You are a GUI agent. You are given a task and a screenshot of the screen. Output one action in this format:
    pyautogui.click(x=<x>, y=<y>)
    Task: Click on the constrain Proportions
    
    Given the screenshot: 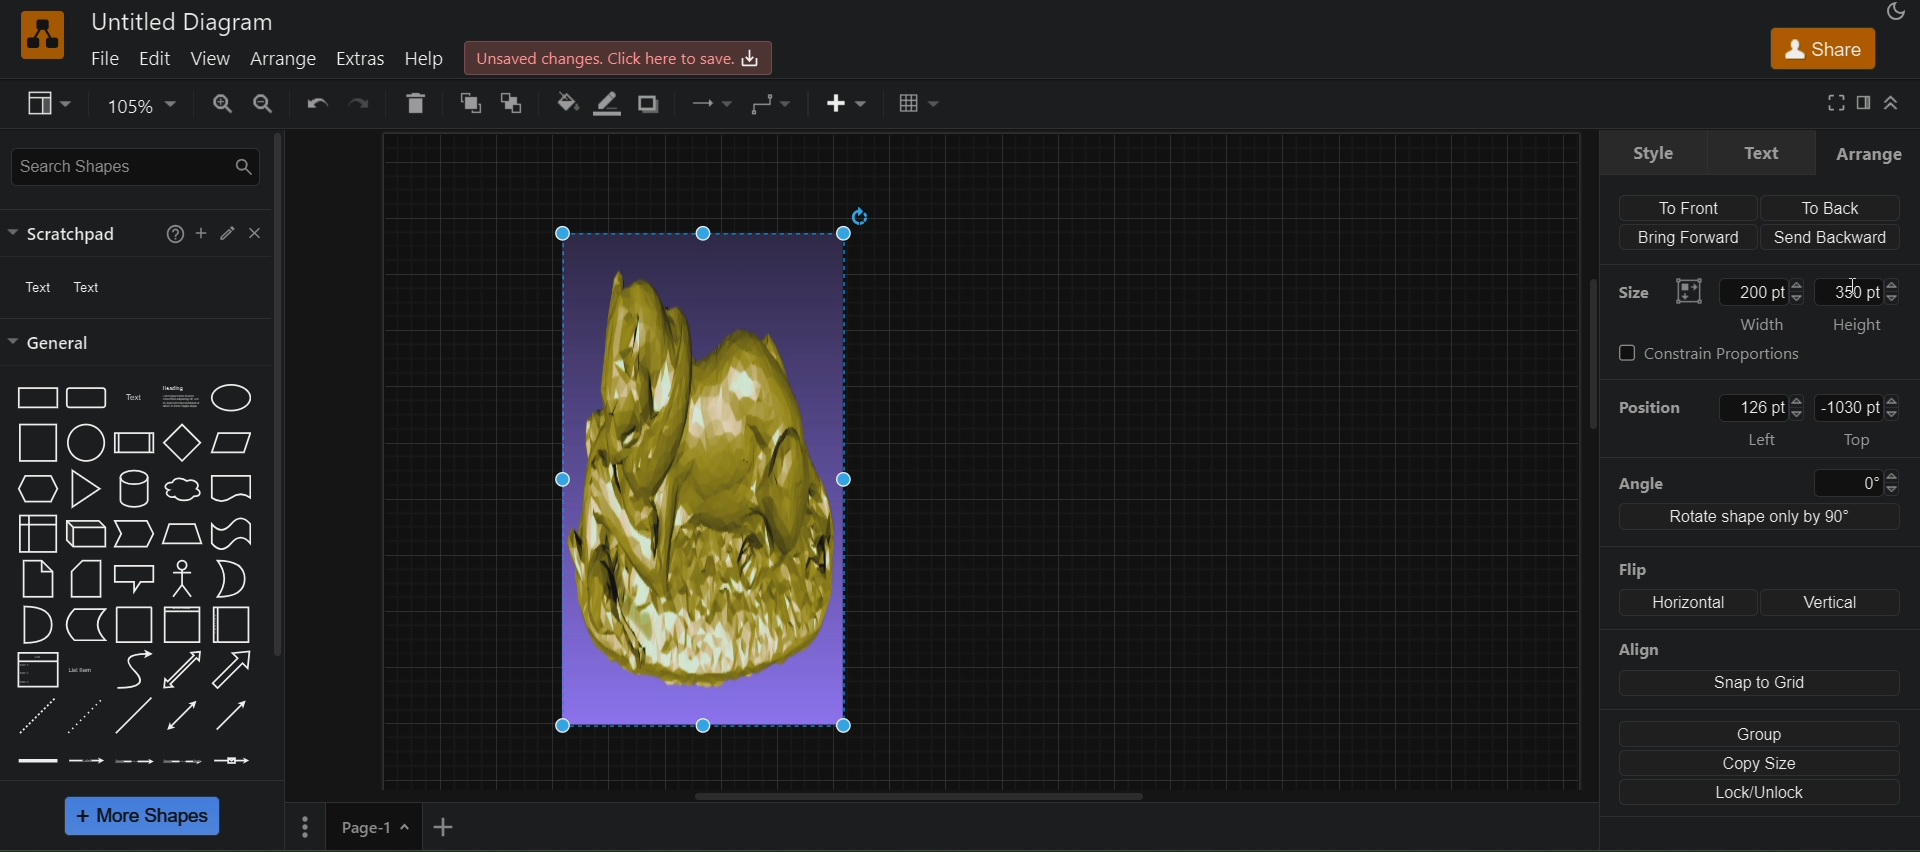 What is the action you would take?
    pyautogui.click(x=1718, y=354)
    